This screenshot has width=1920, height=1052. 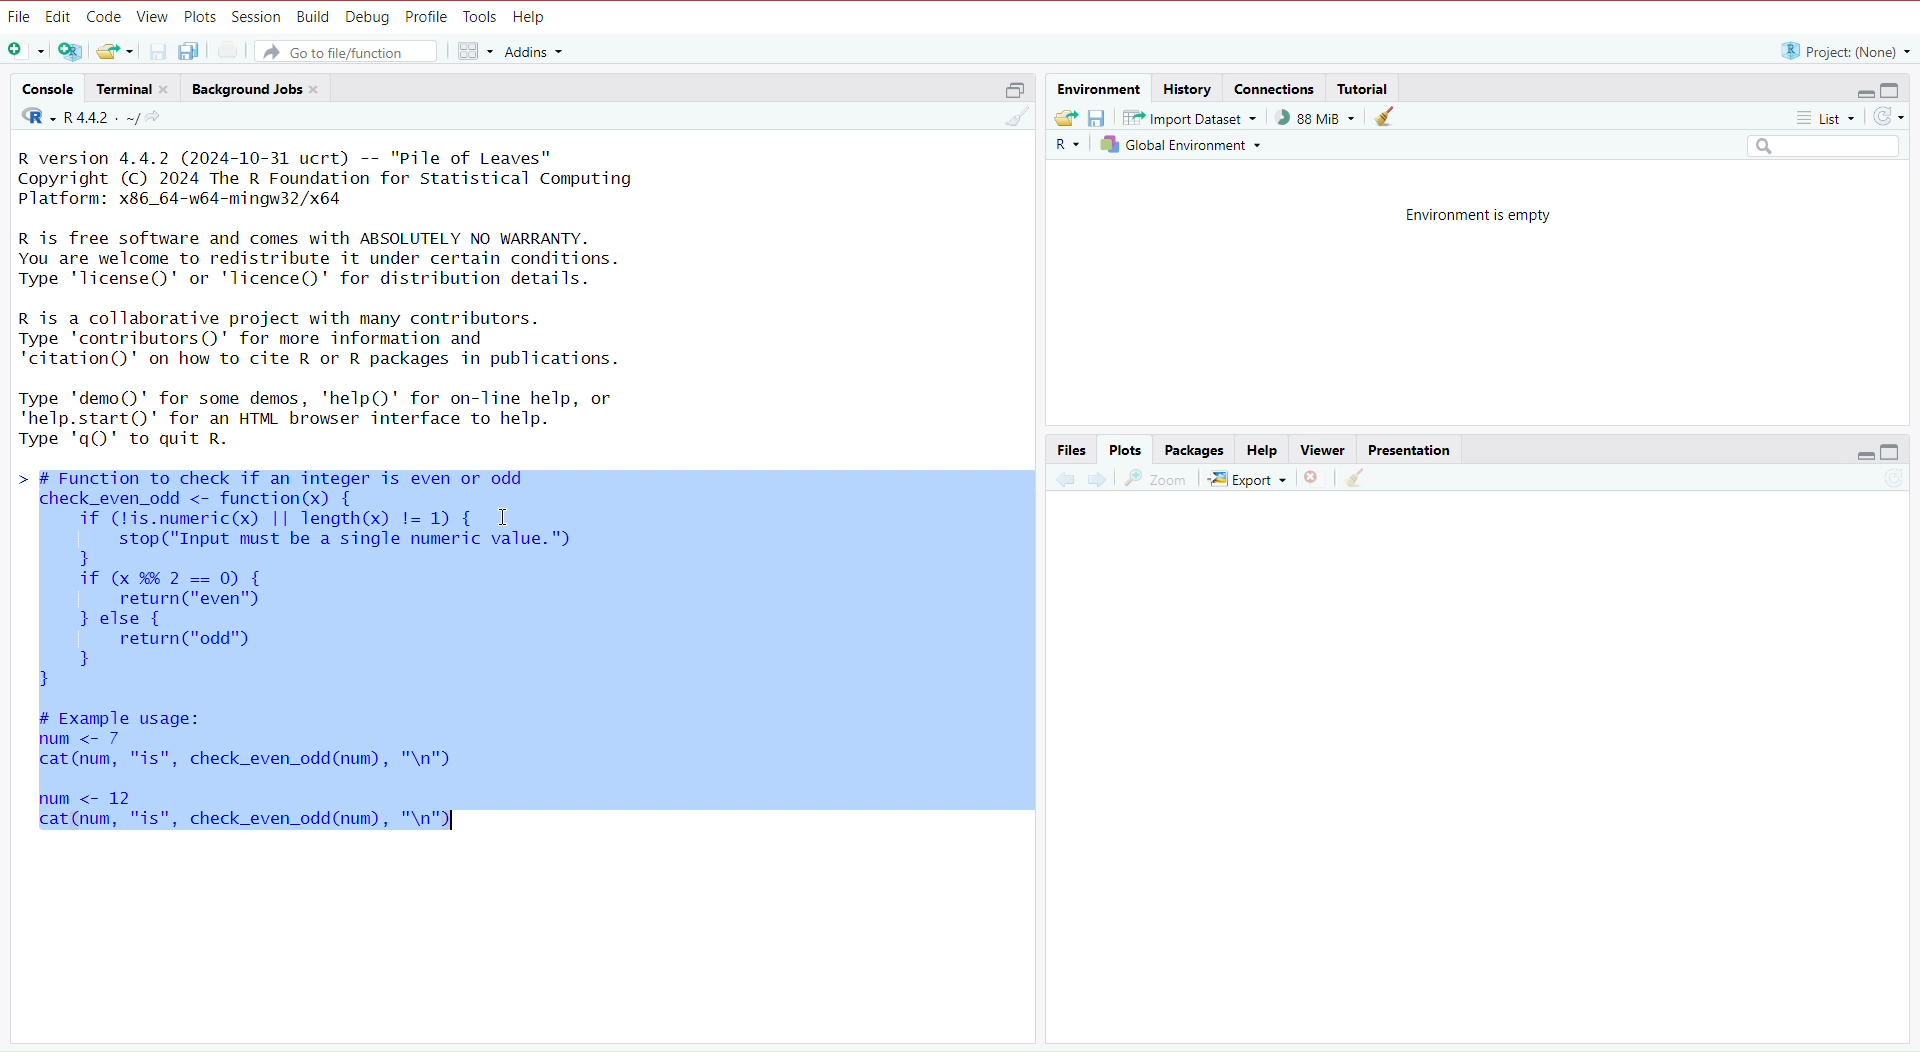 I want to click on workspace panes, so click(x=473, y=52).